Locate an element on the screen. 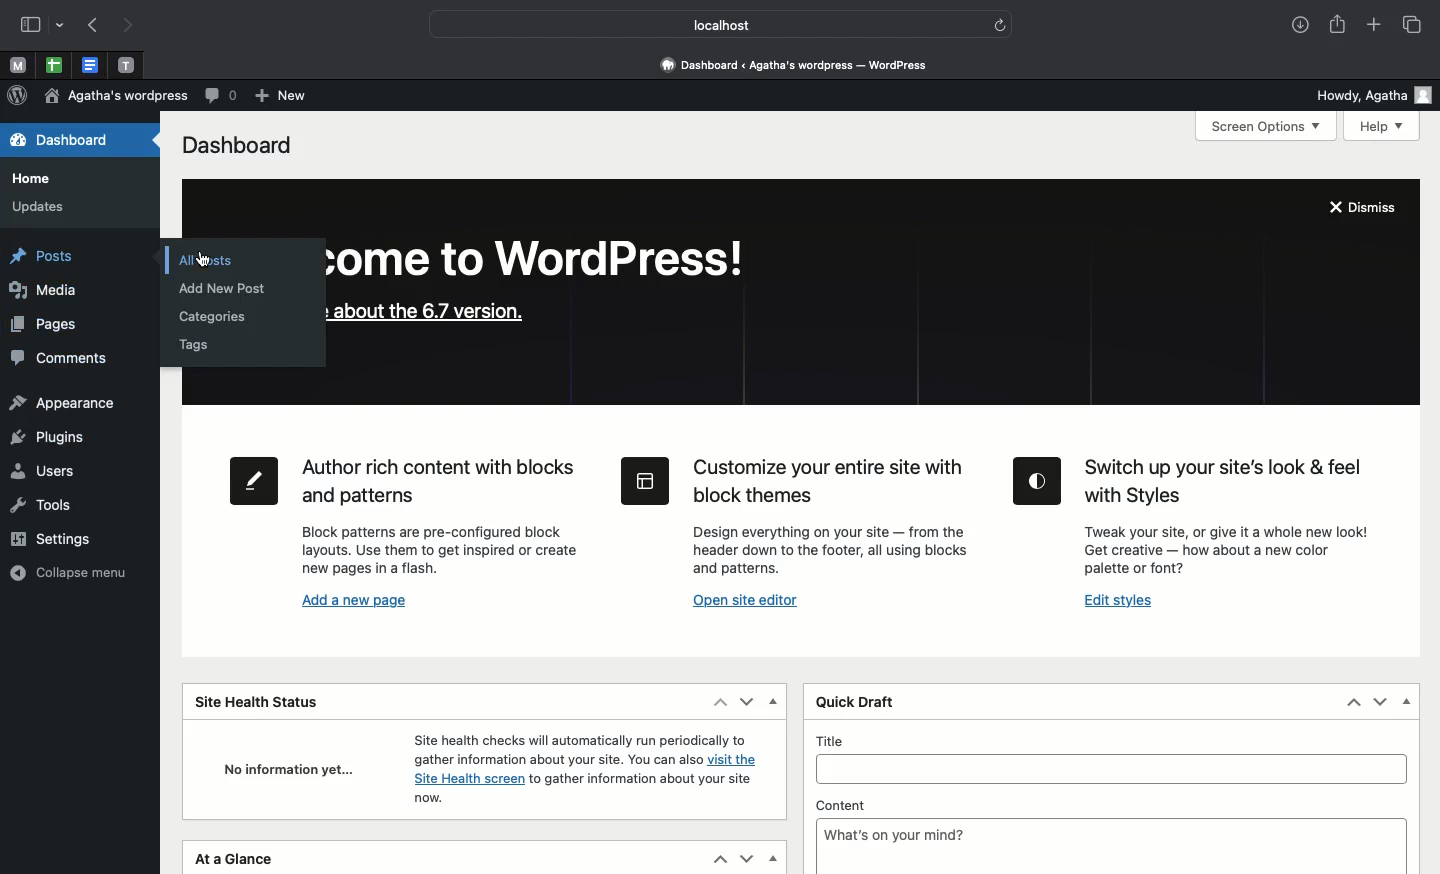  Content is located at coordinates (1113, 804).